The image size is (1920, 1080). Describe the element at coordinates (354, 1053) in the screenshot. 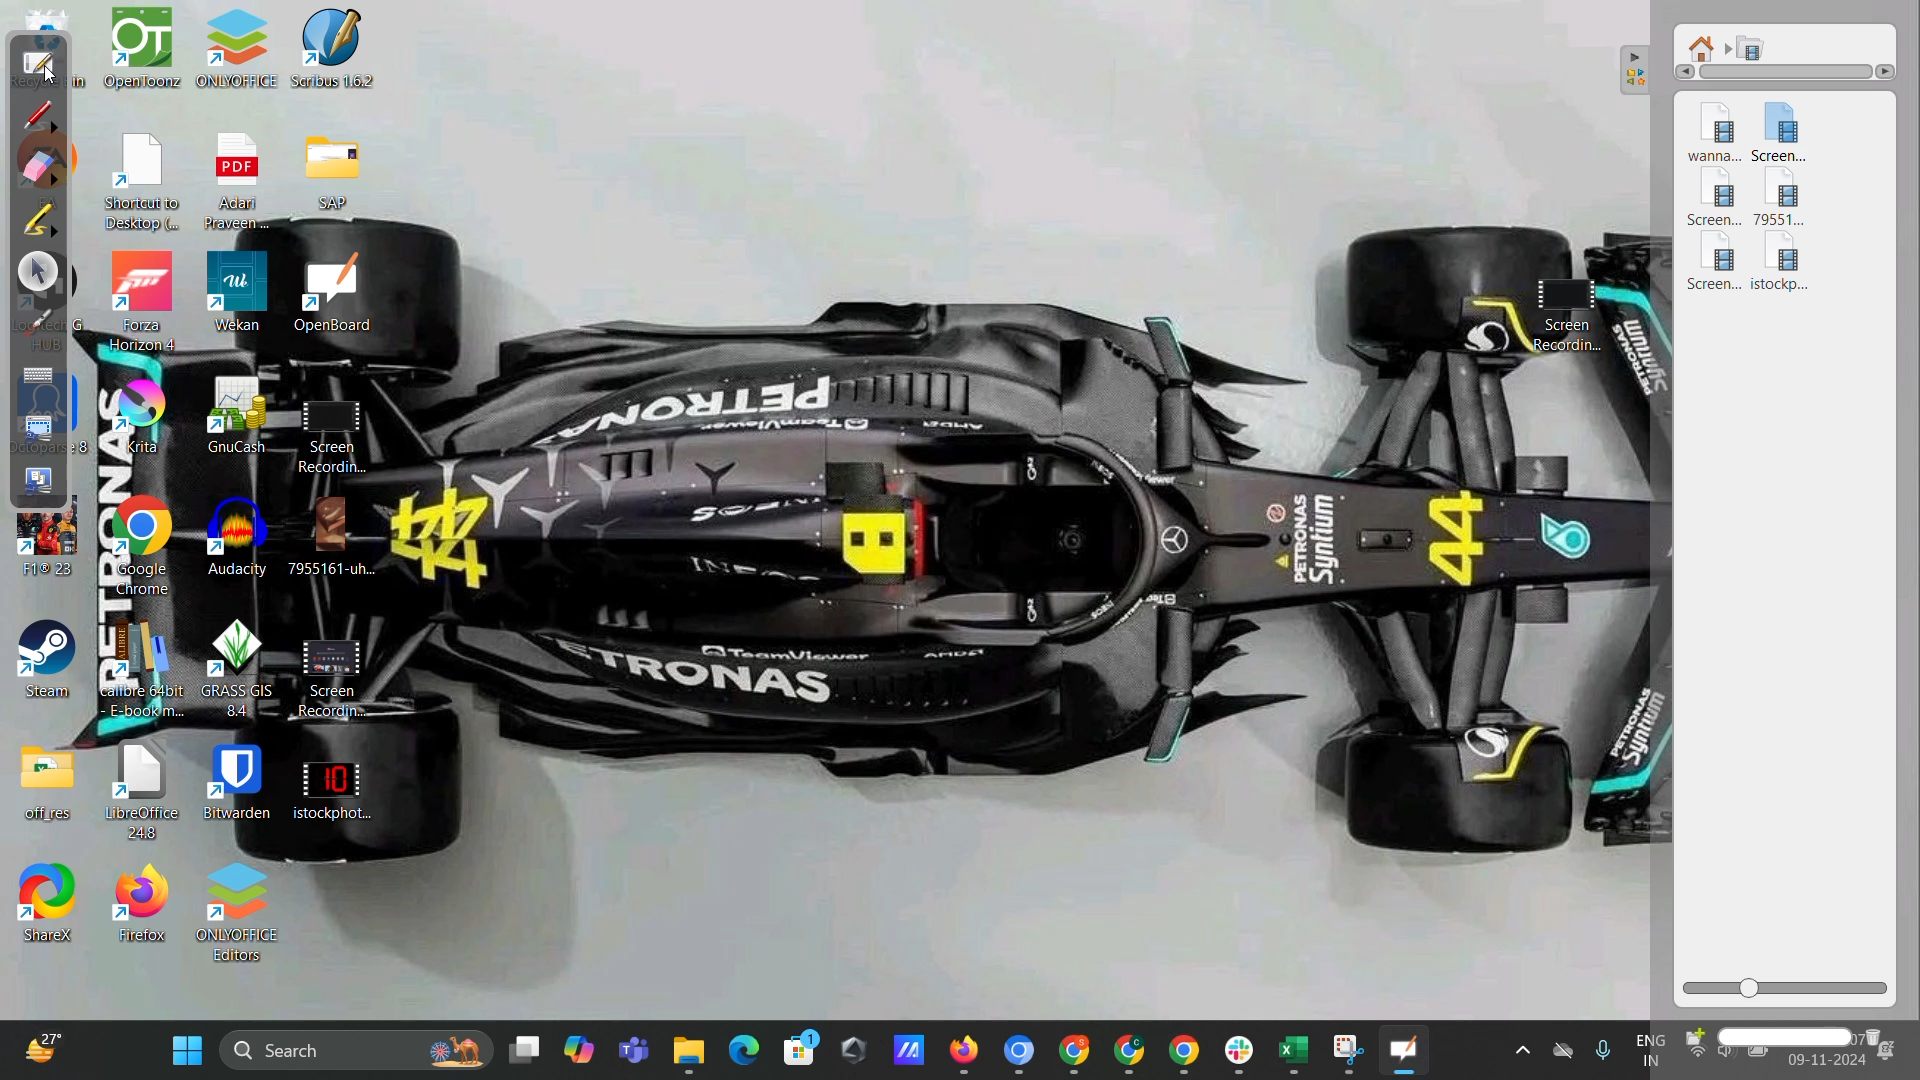

I see `desktop search` at that location.